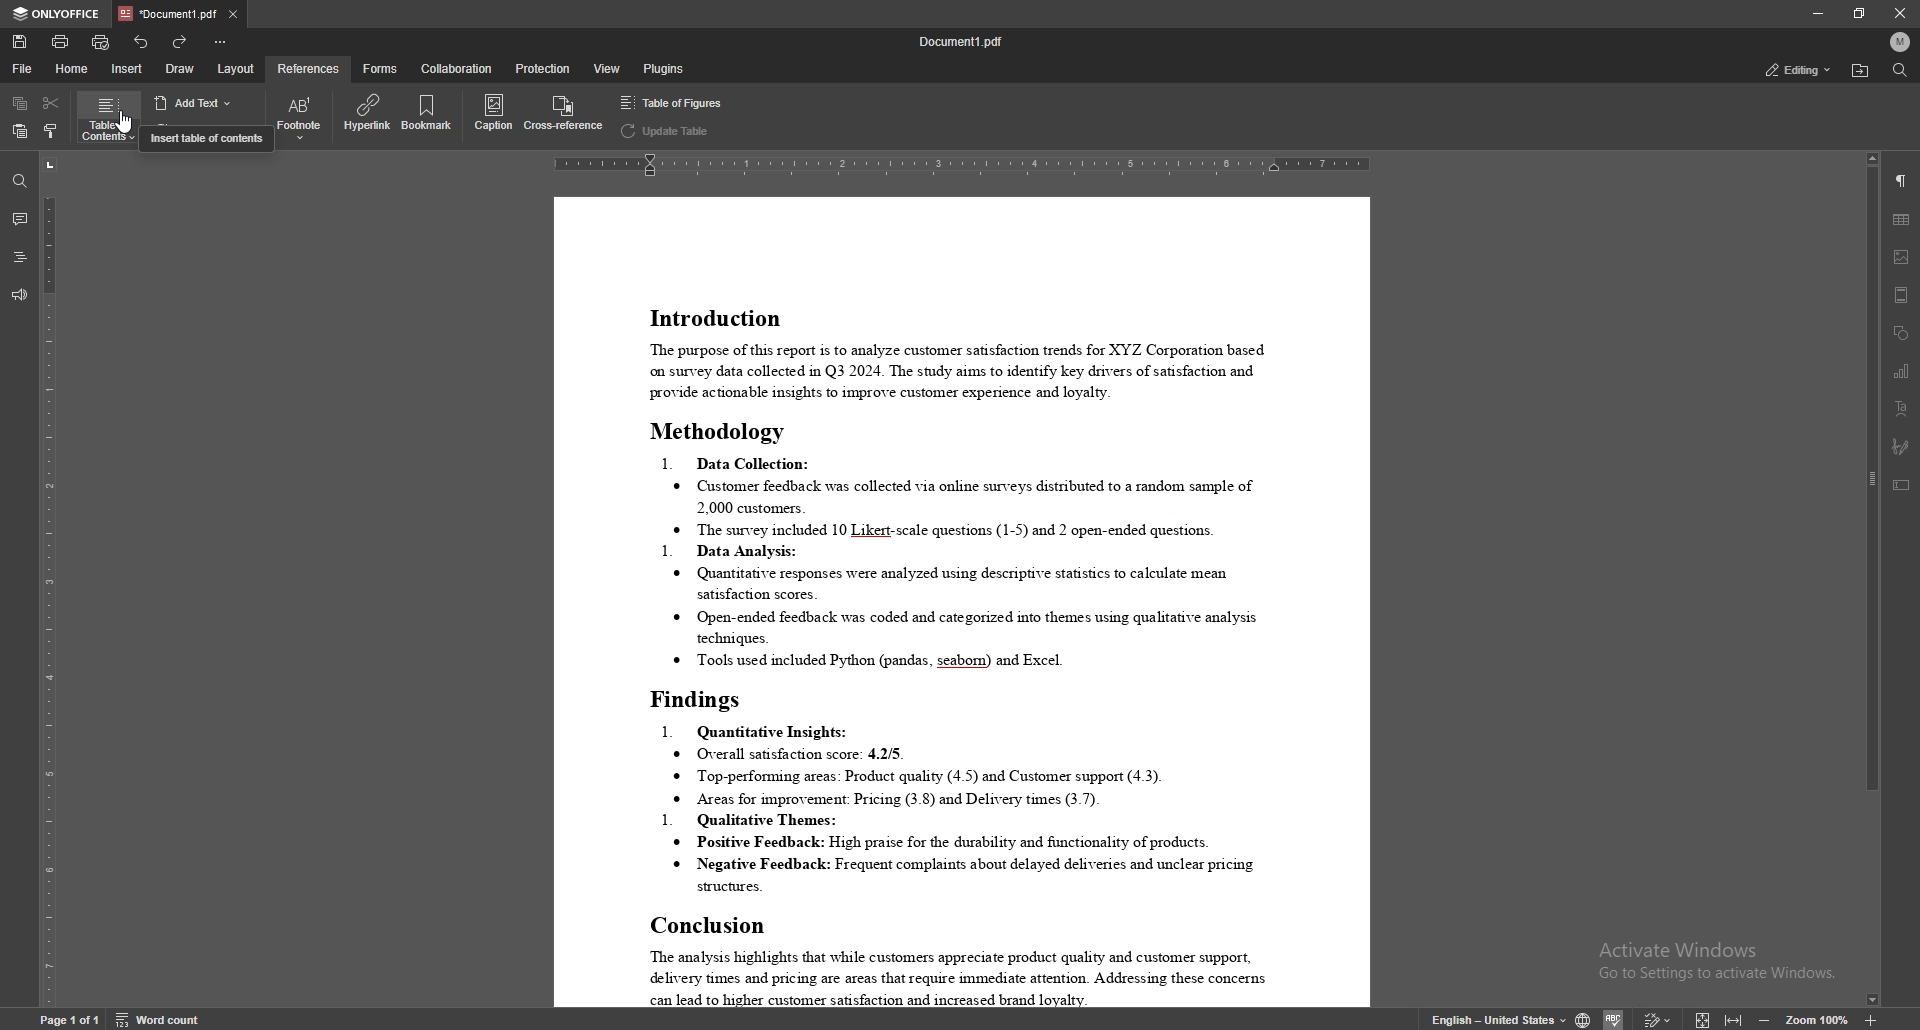  What do you see at coordinates (1901, 220) in the screenshot?
I see `table` at bounding box center [1901, 220].